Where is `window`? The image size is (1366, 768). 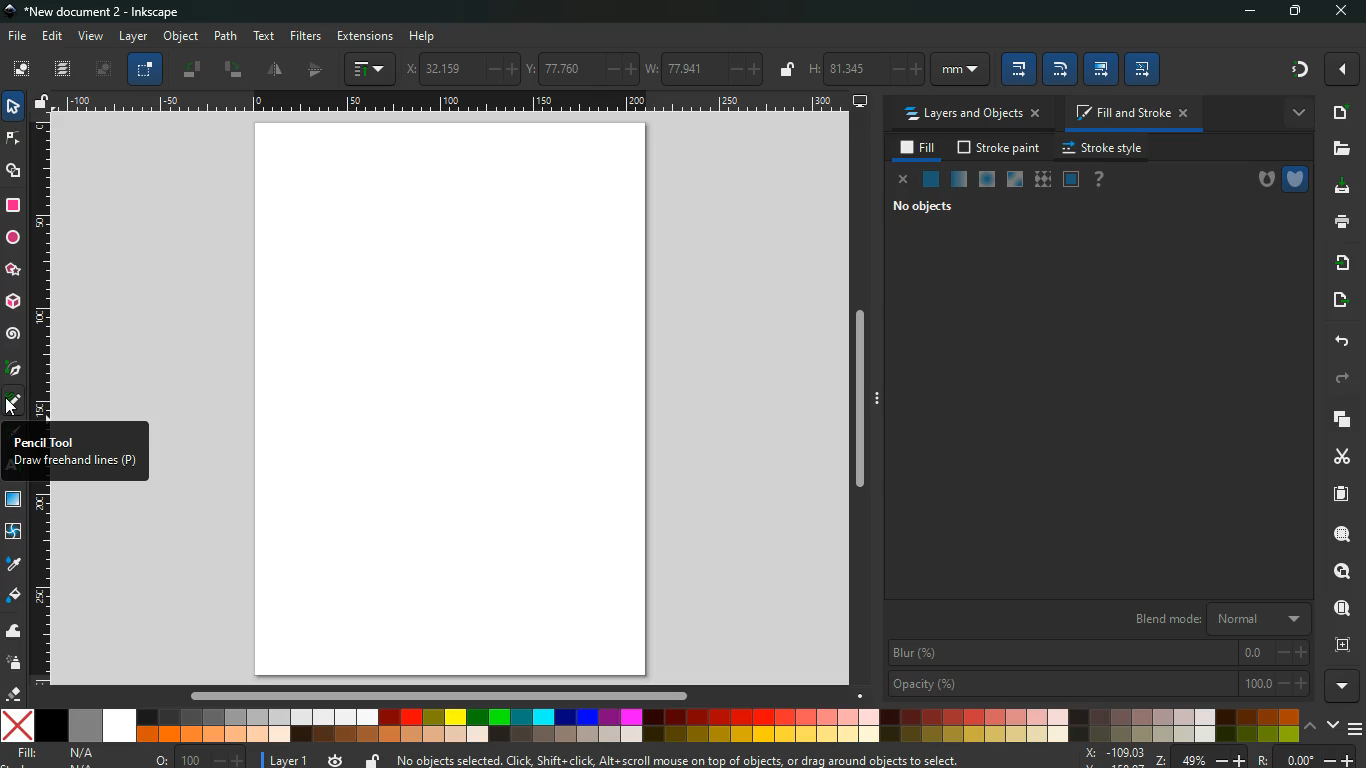 window is located at coordinates (1014, 180).